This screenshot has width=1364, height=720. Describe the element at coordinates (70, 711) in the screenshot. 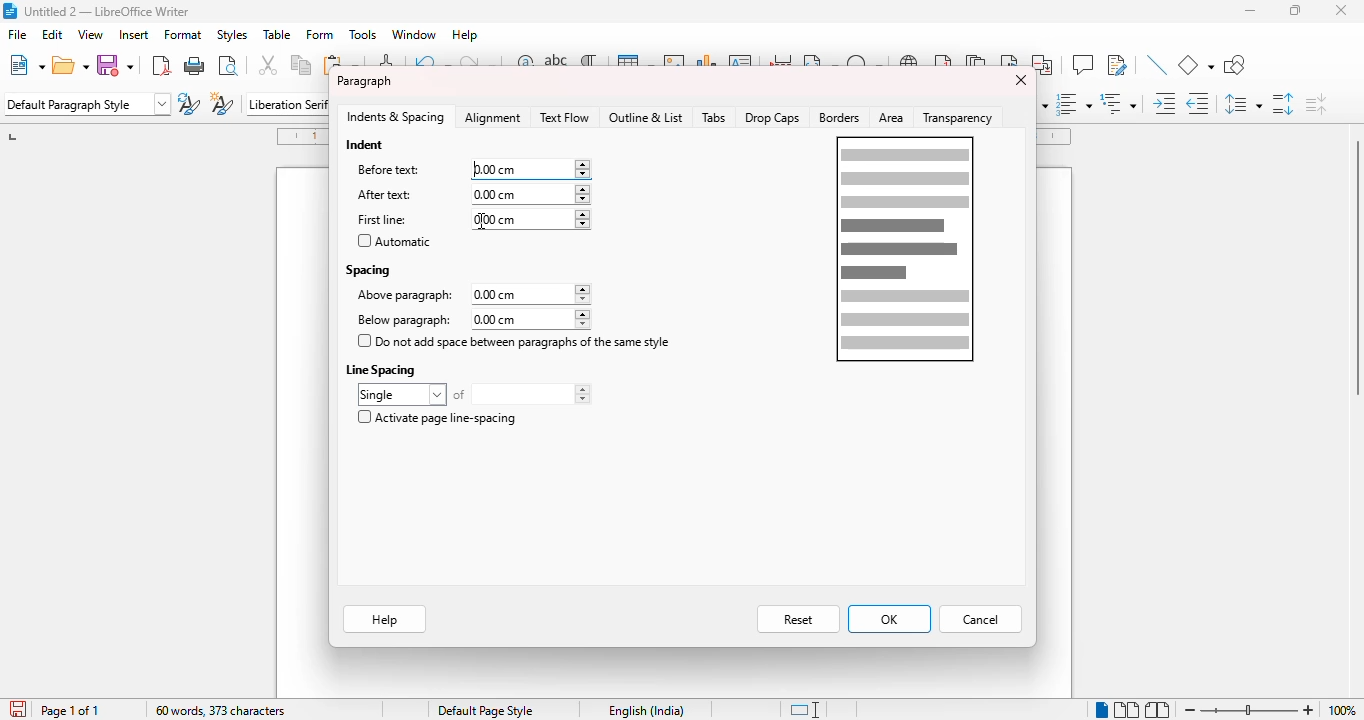

I see `page 1 of 1` at that location.